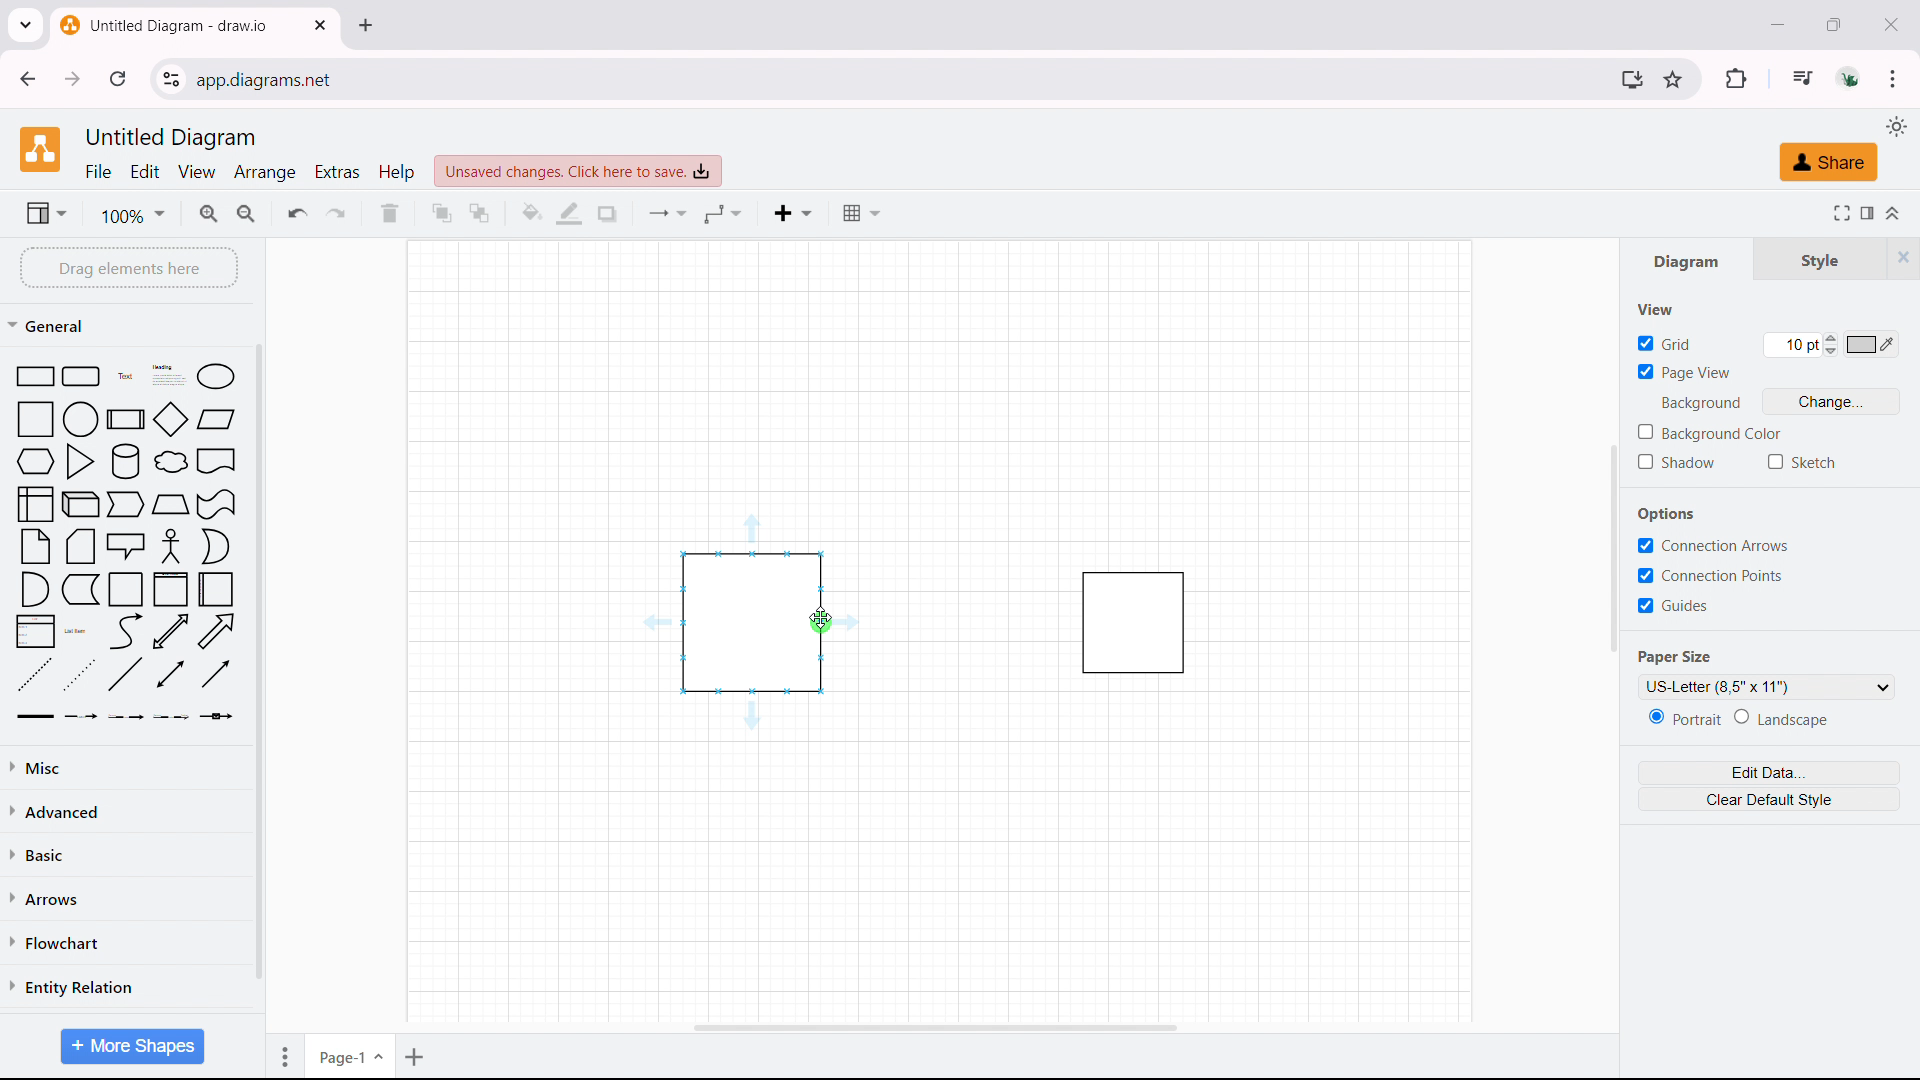  I want to click on line color, so click(570, 214).